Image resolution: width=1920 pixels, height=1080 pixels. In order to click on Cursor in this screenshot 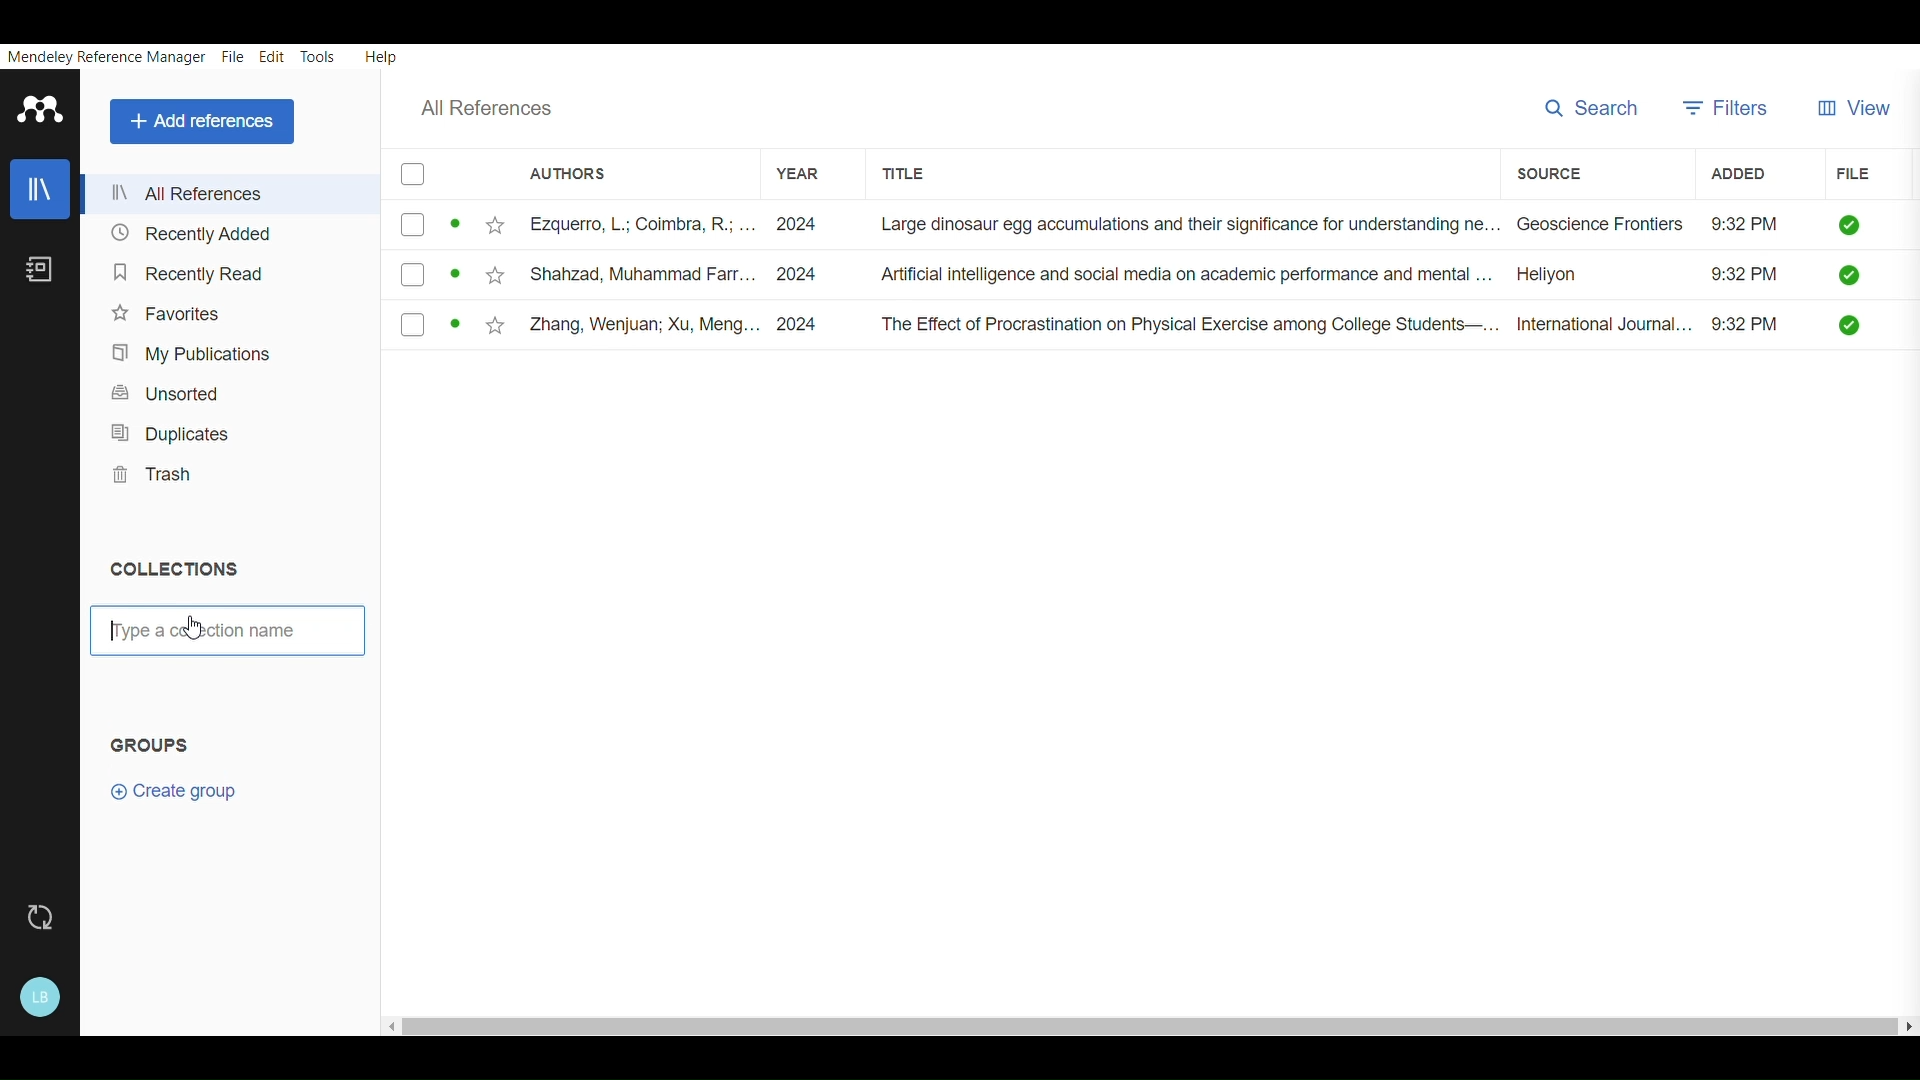, I will do `click(186, 630)`.